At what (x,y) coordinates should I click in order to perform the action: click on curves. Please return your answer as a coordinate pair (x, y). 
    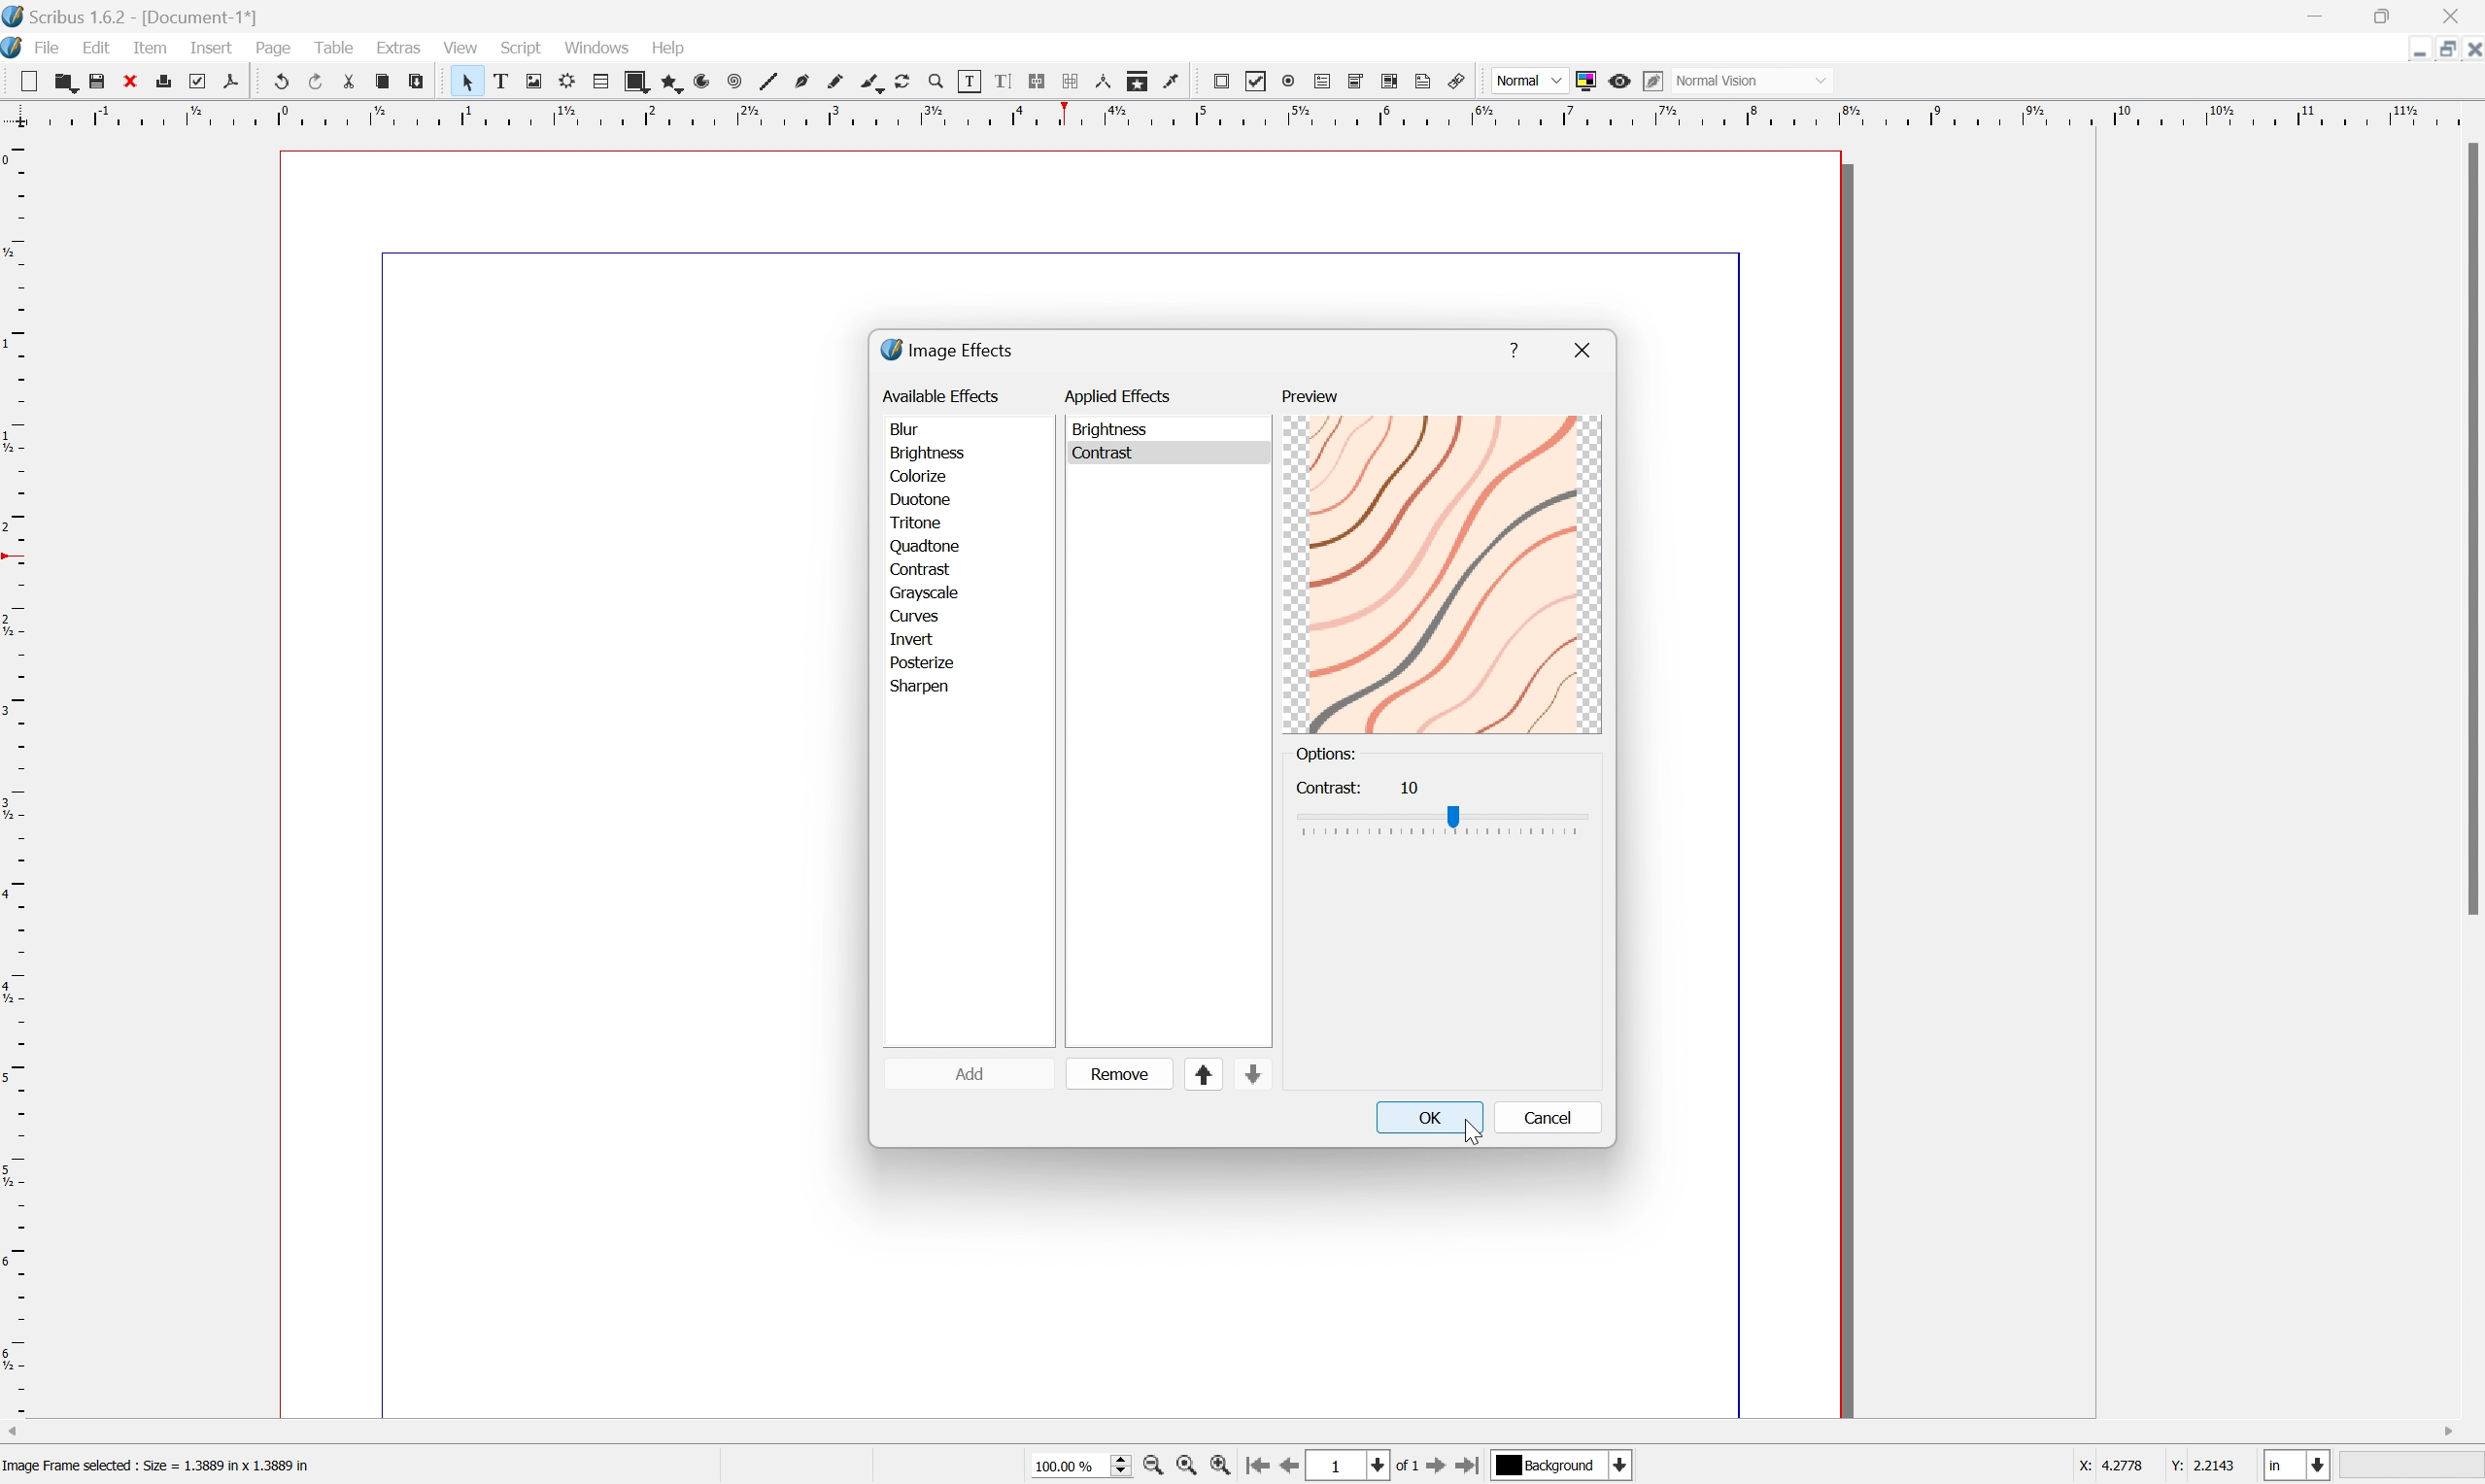
    Looking at the image, I should click on (912, 613).